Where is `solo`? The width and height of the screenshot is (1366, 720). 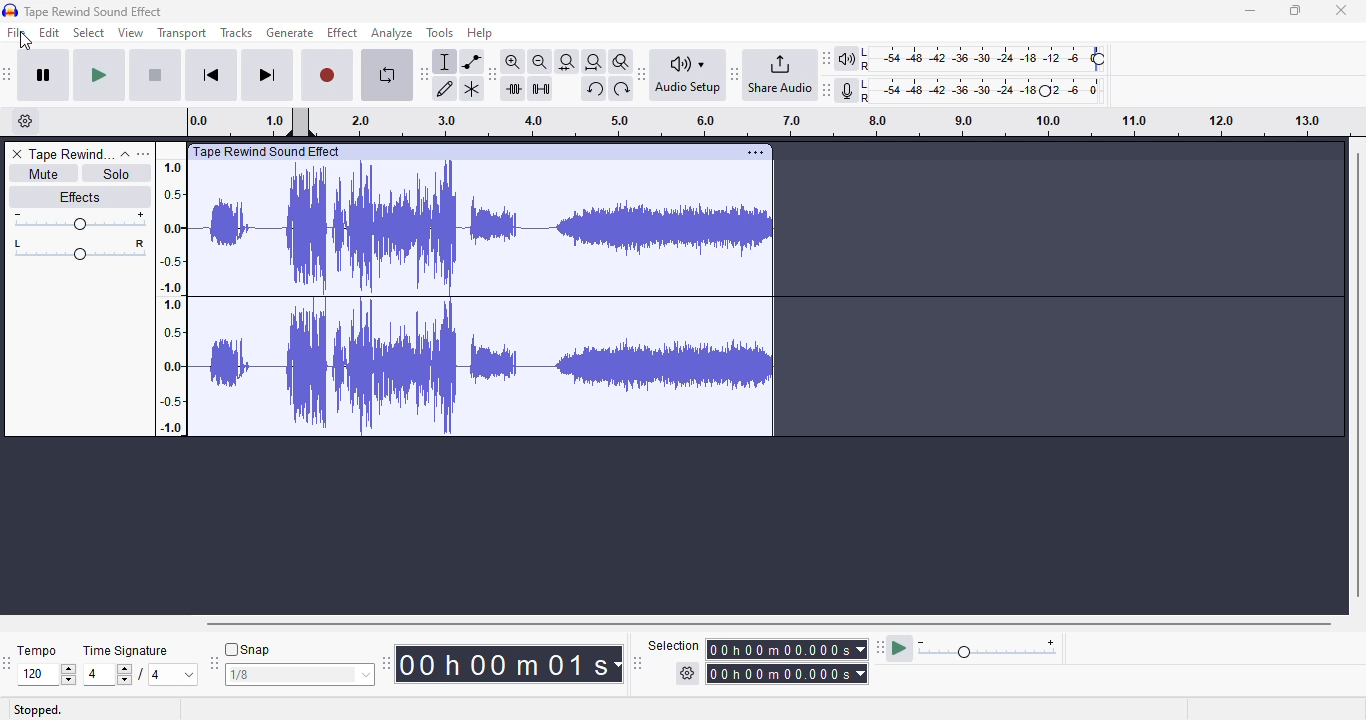
solo is located at coordinates (120, 173).